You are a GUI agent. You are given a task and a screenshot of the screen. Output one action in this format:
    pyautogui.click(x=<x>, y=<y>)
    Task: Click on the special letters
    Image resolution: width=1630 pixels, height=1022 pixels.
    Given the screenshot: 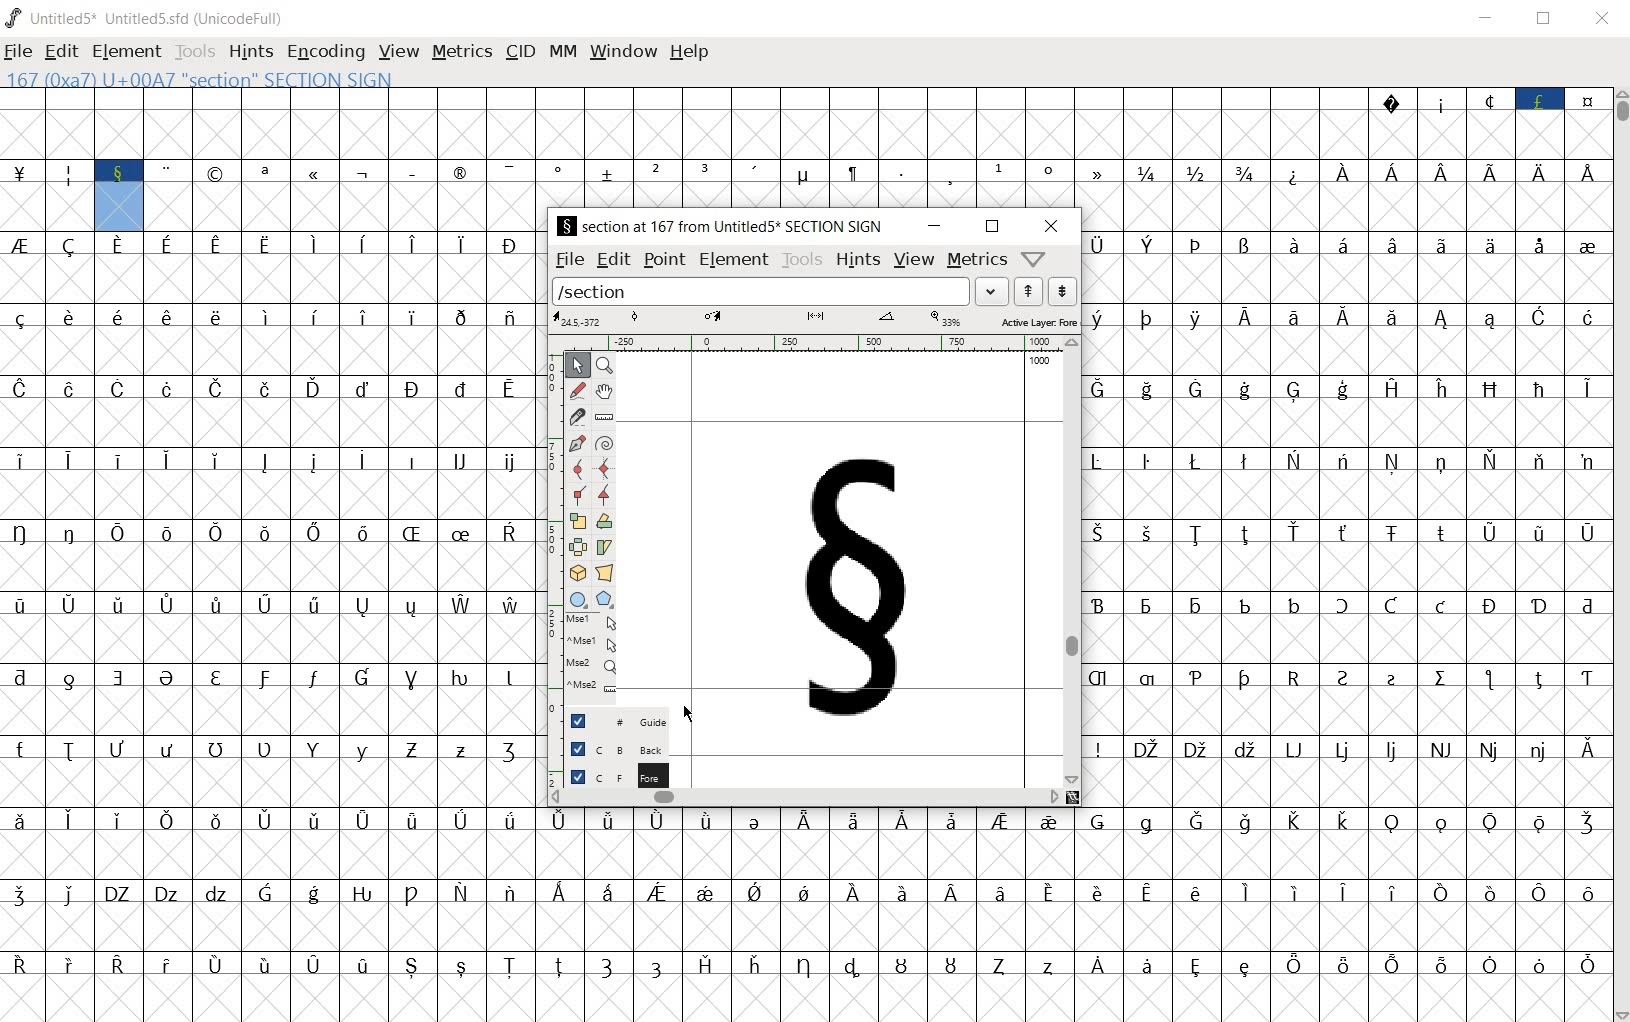 What is the action you would take?
    pyautogui.click(x=276, y=243)
    